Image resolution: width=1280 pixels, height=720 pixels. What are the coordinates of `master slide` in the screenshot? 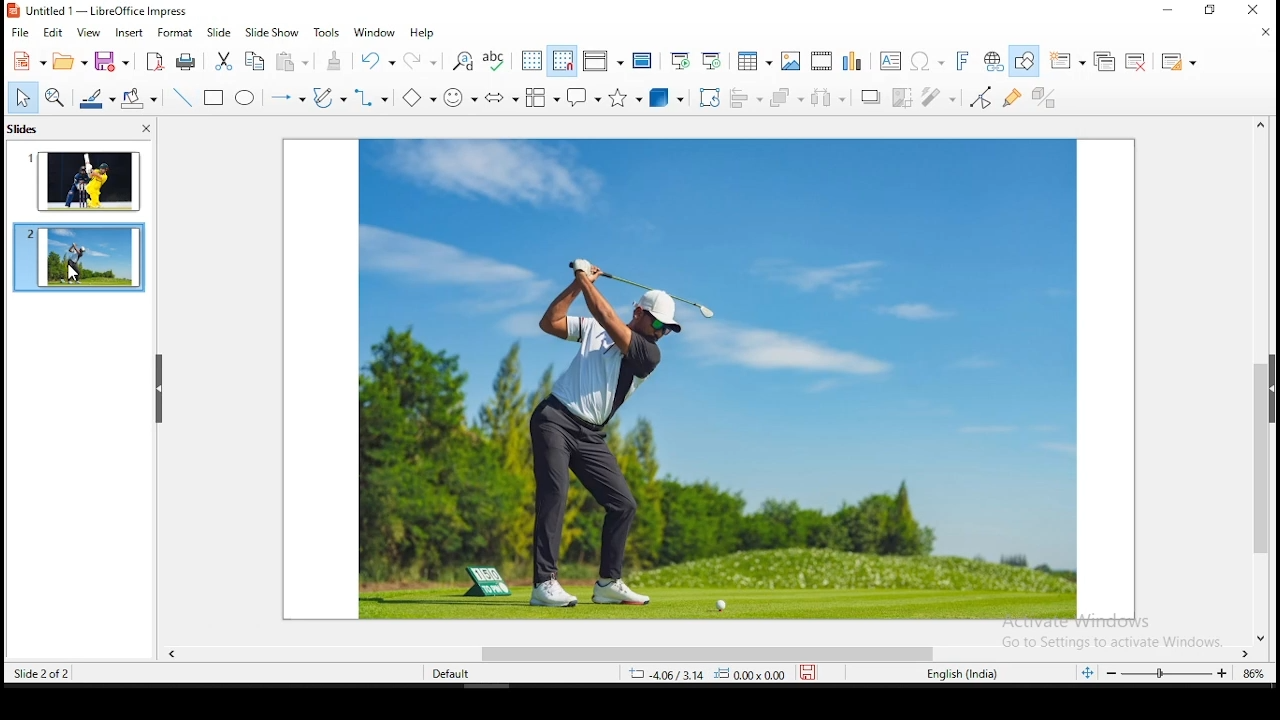 It's located at (643, 59).